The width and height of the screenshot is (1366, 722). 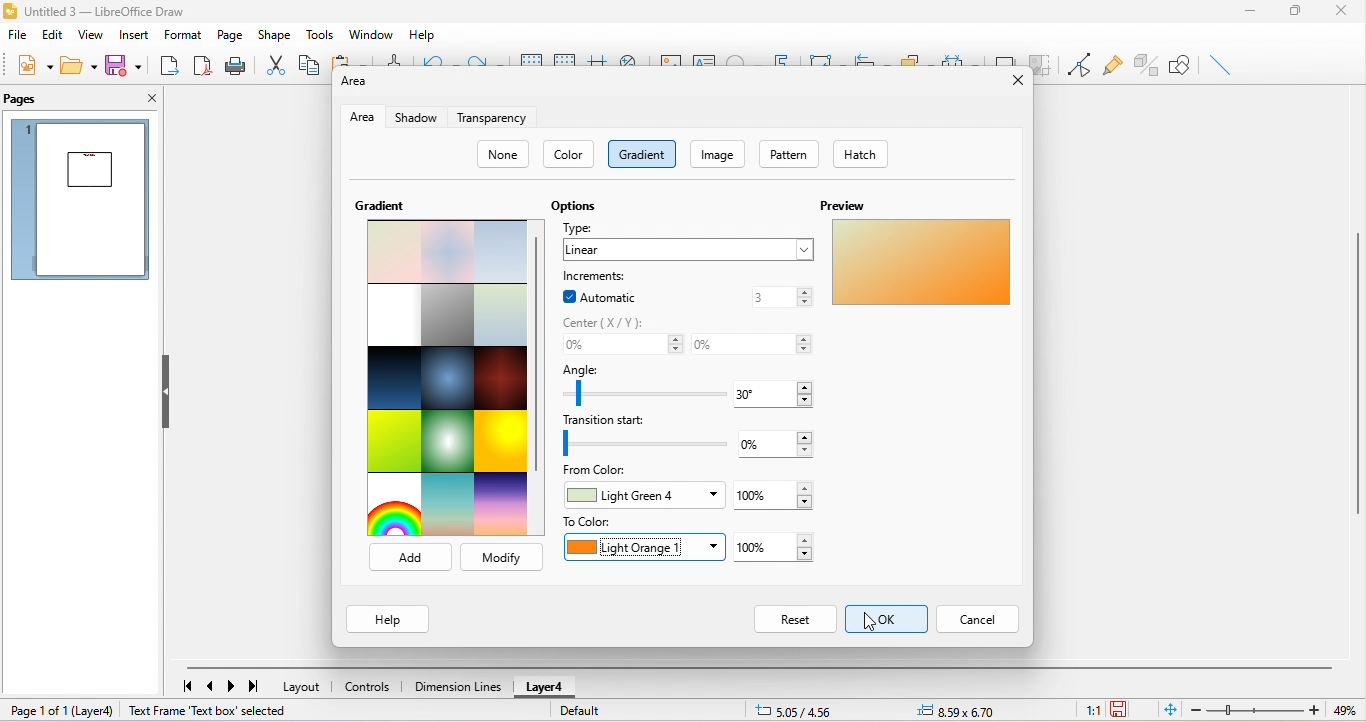 What do you see at coordinates (496, 117) in the screenshot?
I see `transparency` at bounding box center [496, 117].